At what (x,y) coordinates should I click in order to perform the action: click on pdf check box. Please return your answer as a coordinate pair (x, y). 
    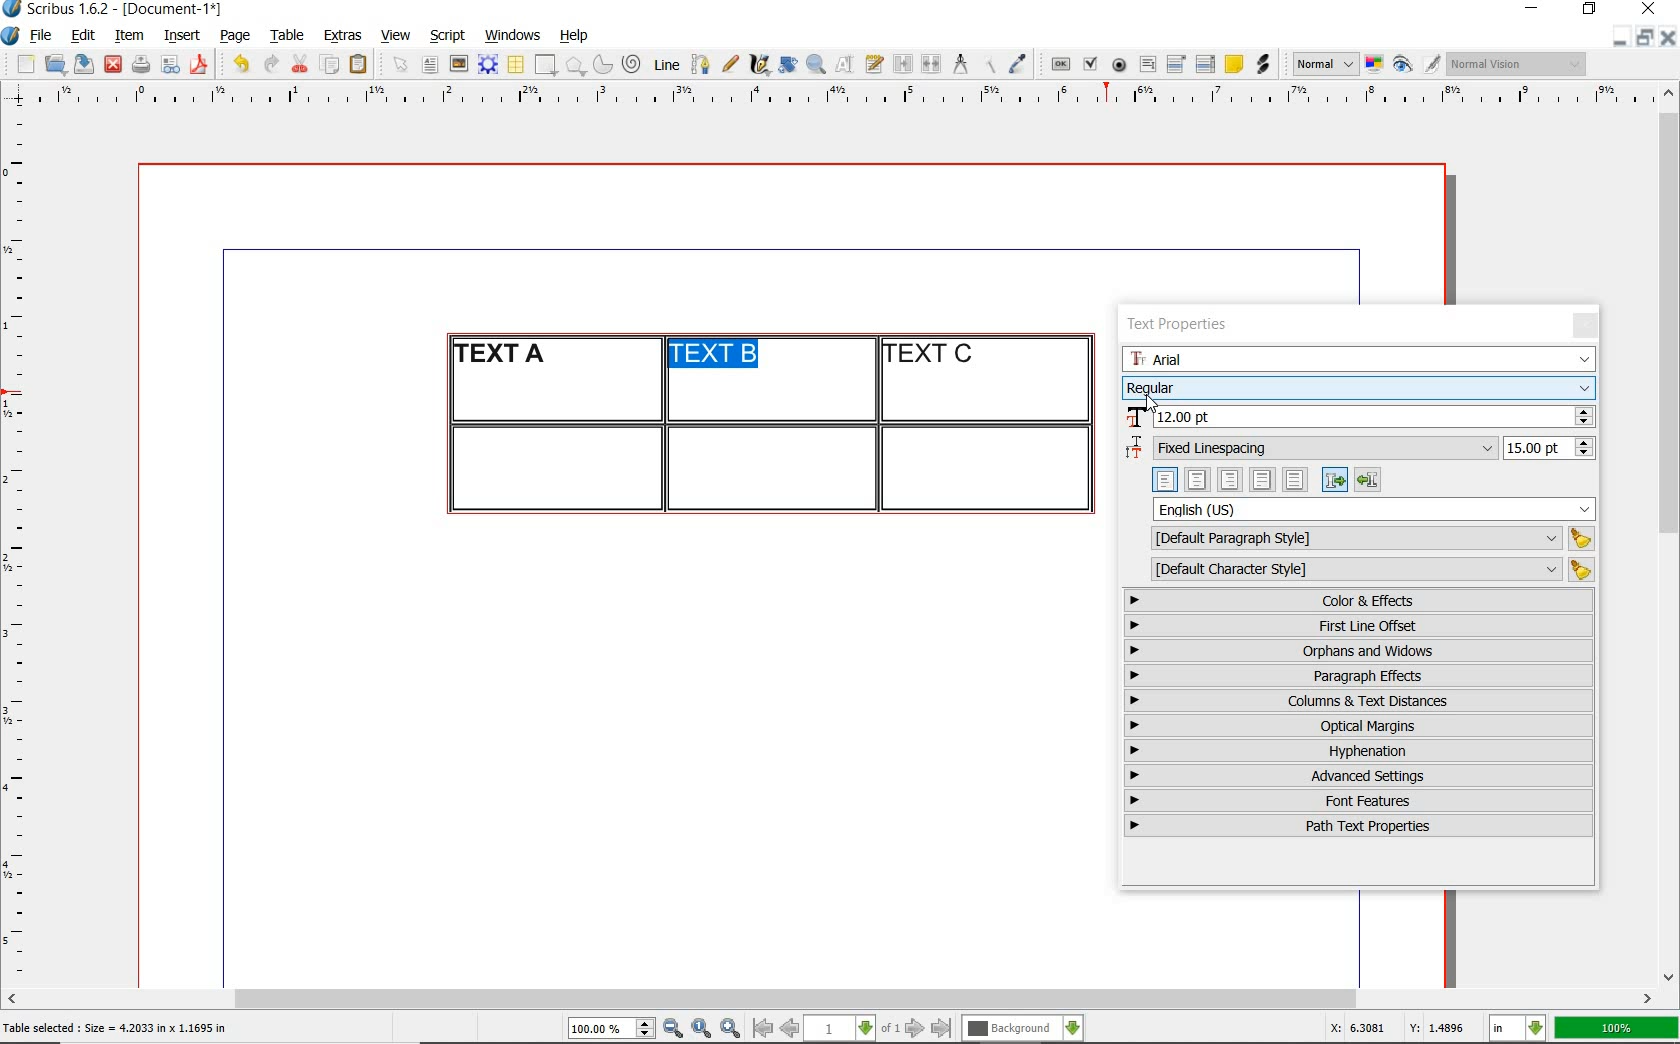
    Looking at the image, I should click on (1089, 65).